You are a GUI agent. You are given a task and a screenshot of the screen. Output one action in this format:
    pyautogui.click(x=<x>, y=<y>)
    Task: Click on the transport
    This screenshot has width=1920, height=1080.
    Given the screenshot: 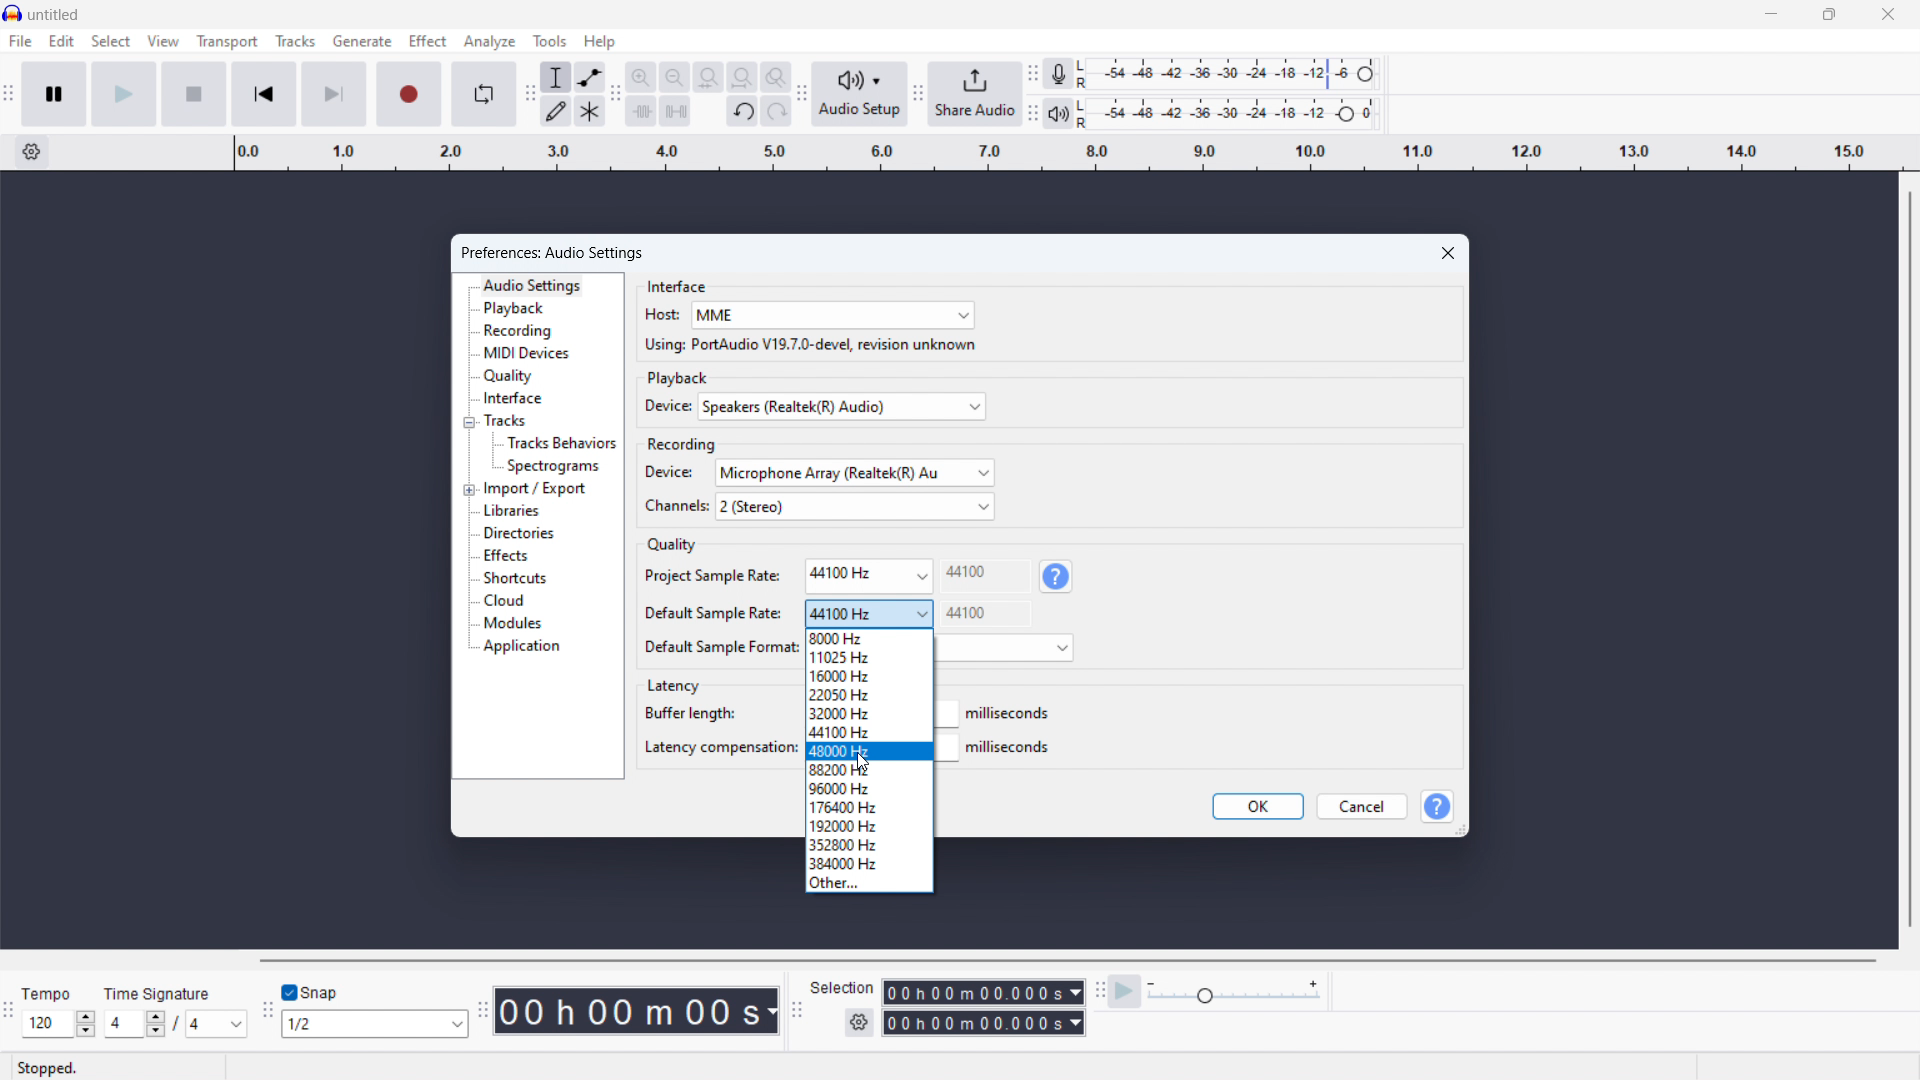 What is the action you would take?
    pyautogui.click(x=228, y=42)
    